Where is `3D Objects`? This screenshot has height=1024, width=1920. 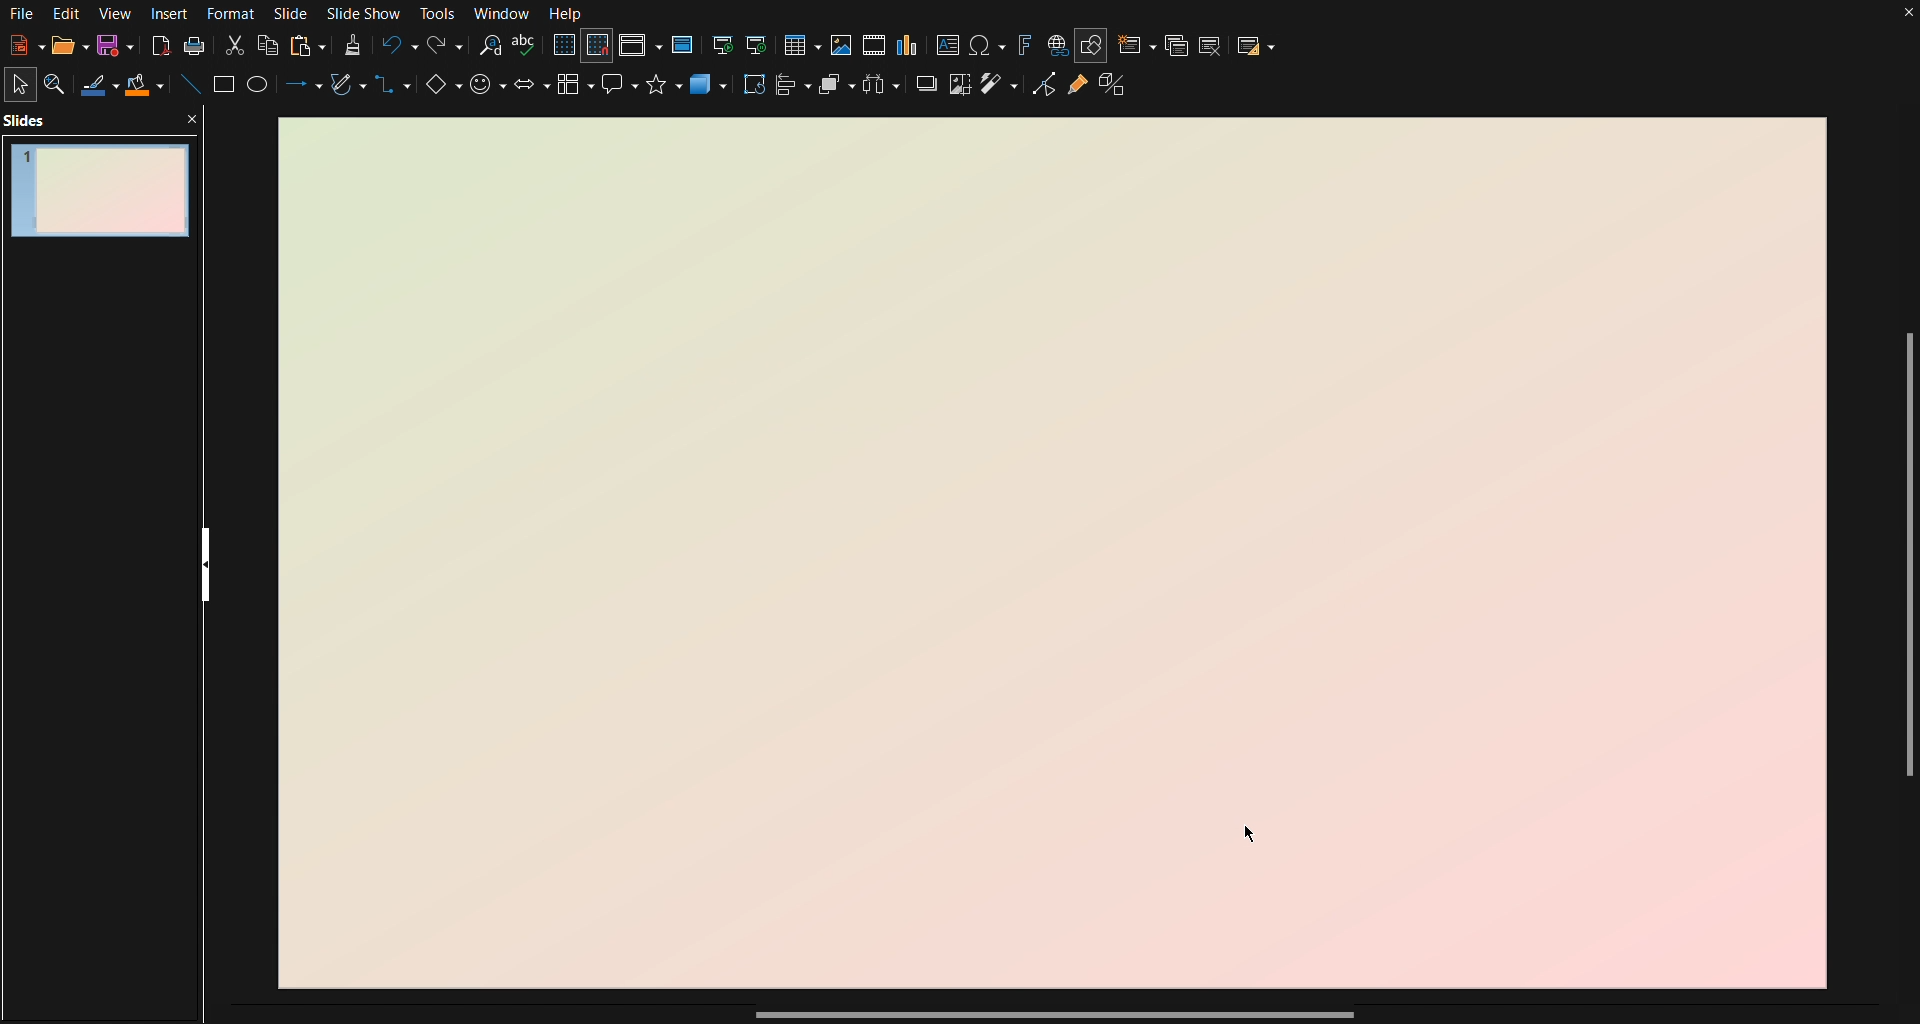
3D Objects is located at coordinates (711, 91).